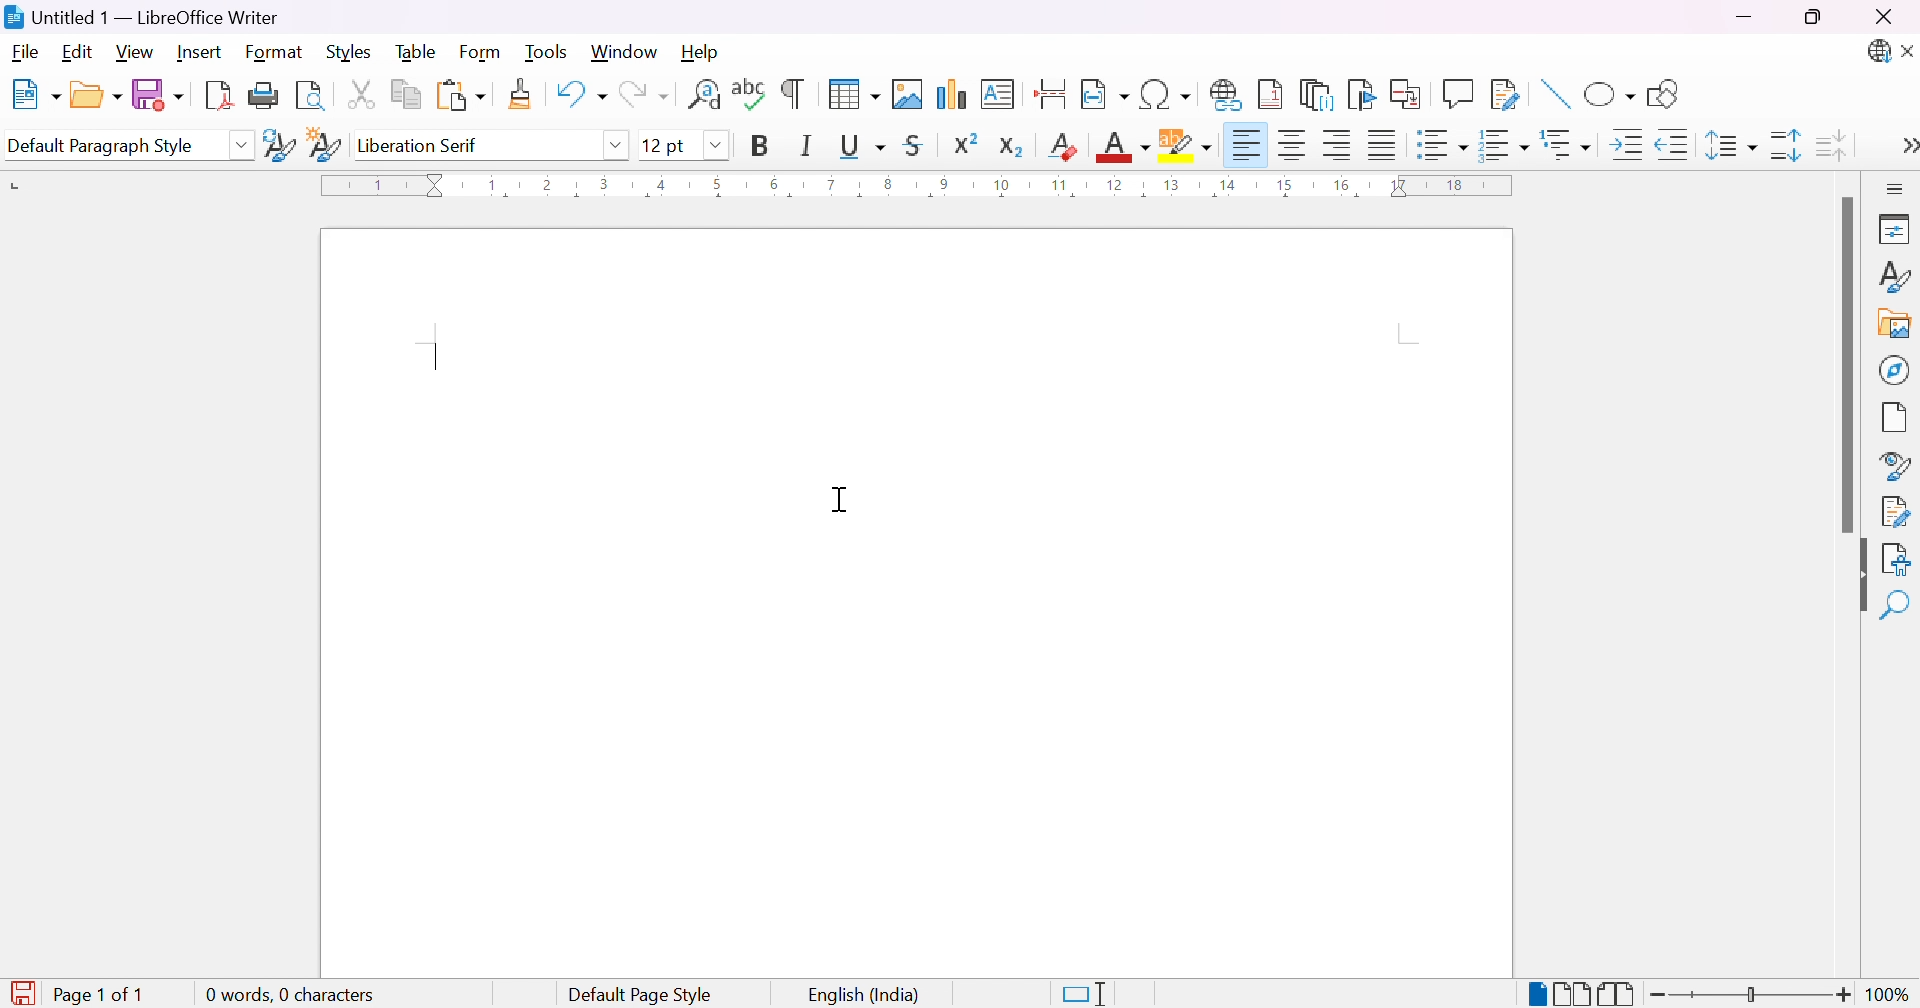 Image resolution: width=1920 pixels, height=1008 pixels. I want to click on Decrease paragraph spacing, so click(1829, 143).